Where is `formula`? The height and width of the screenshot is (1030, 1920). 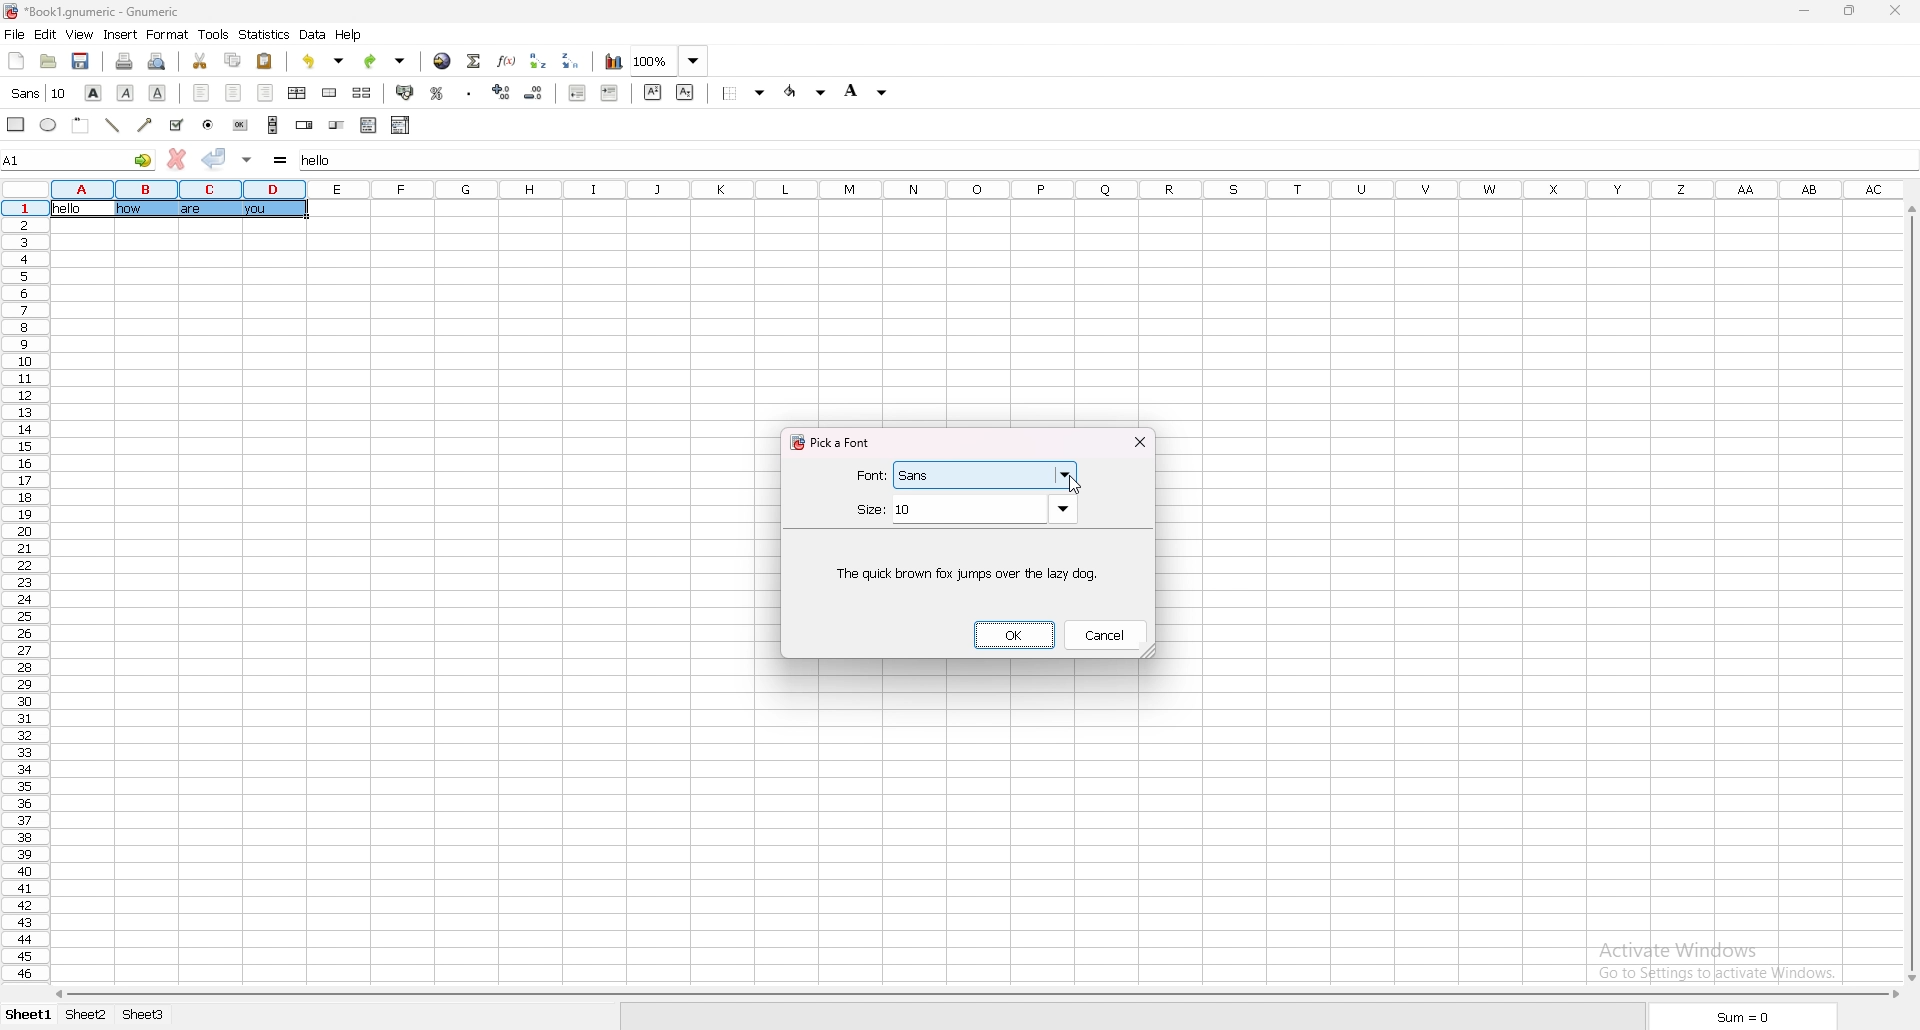
formula is located at coordinates (281, 159).